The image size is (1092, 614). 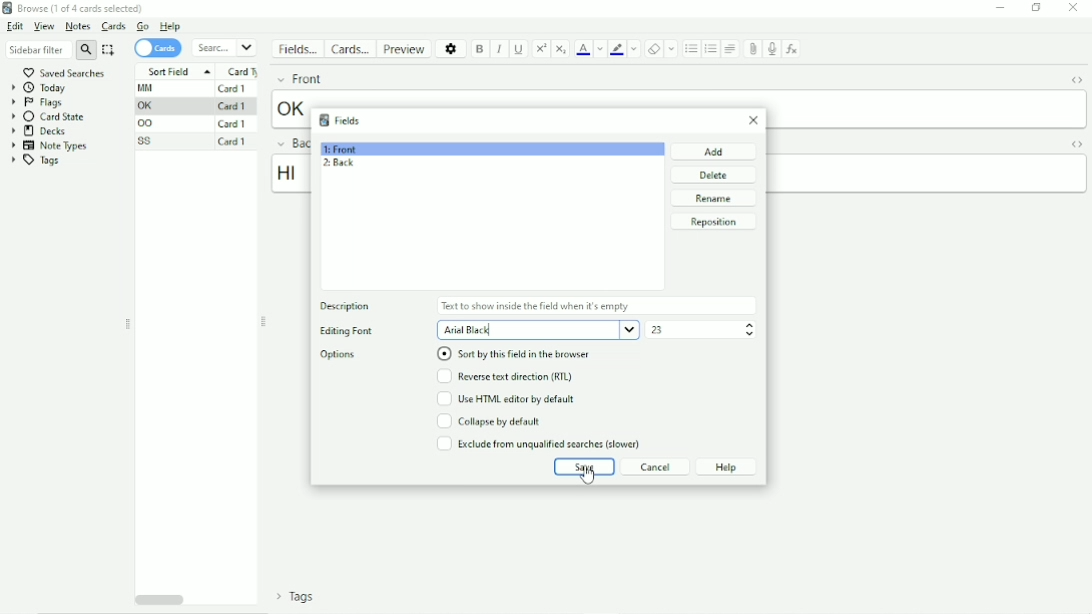 What do you see at coordinates (771, 49) in the screenshot?
I see `Record audio` at bounding box center [771, 49].